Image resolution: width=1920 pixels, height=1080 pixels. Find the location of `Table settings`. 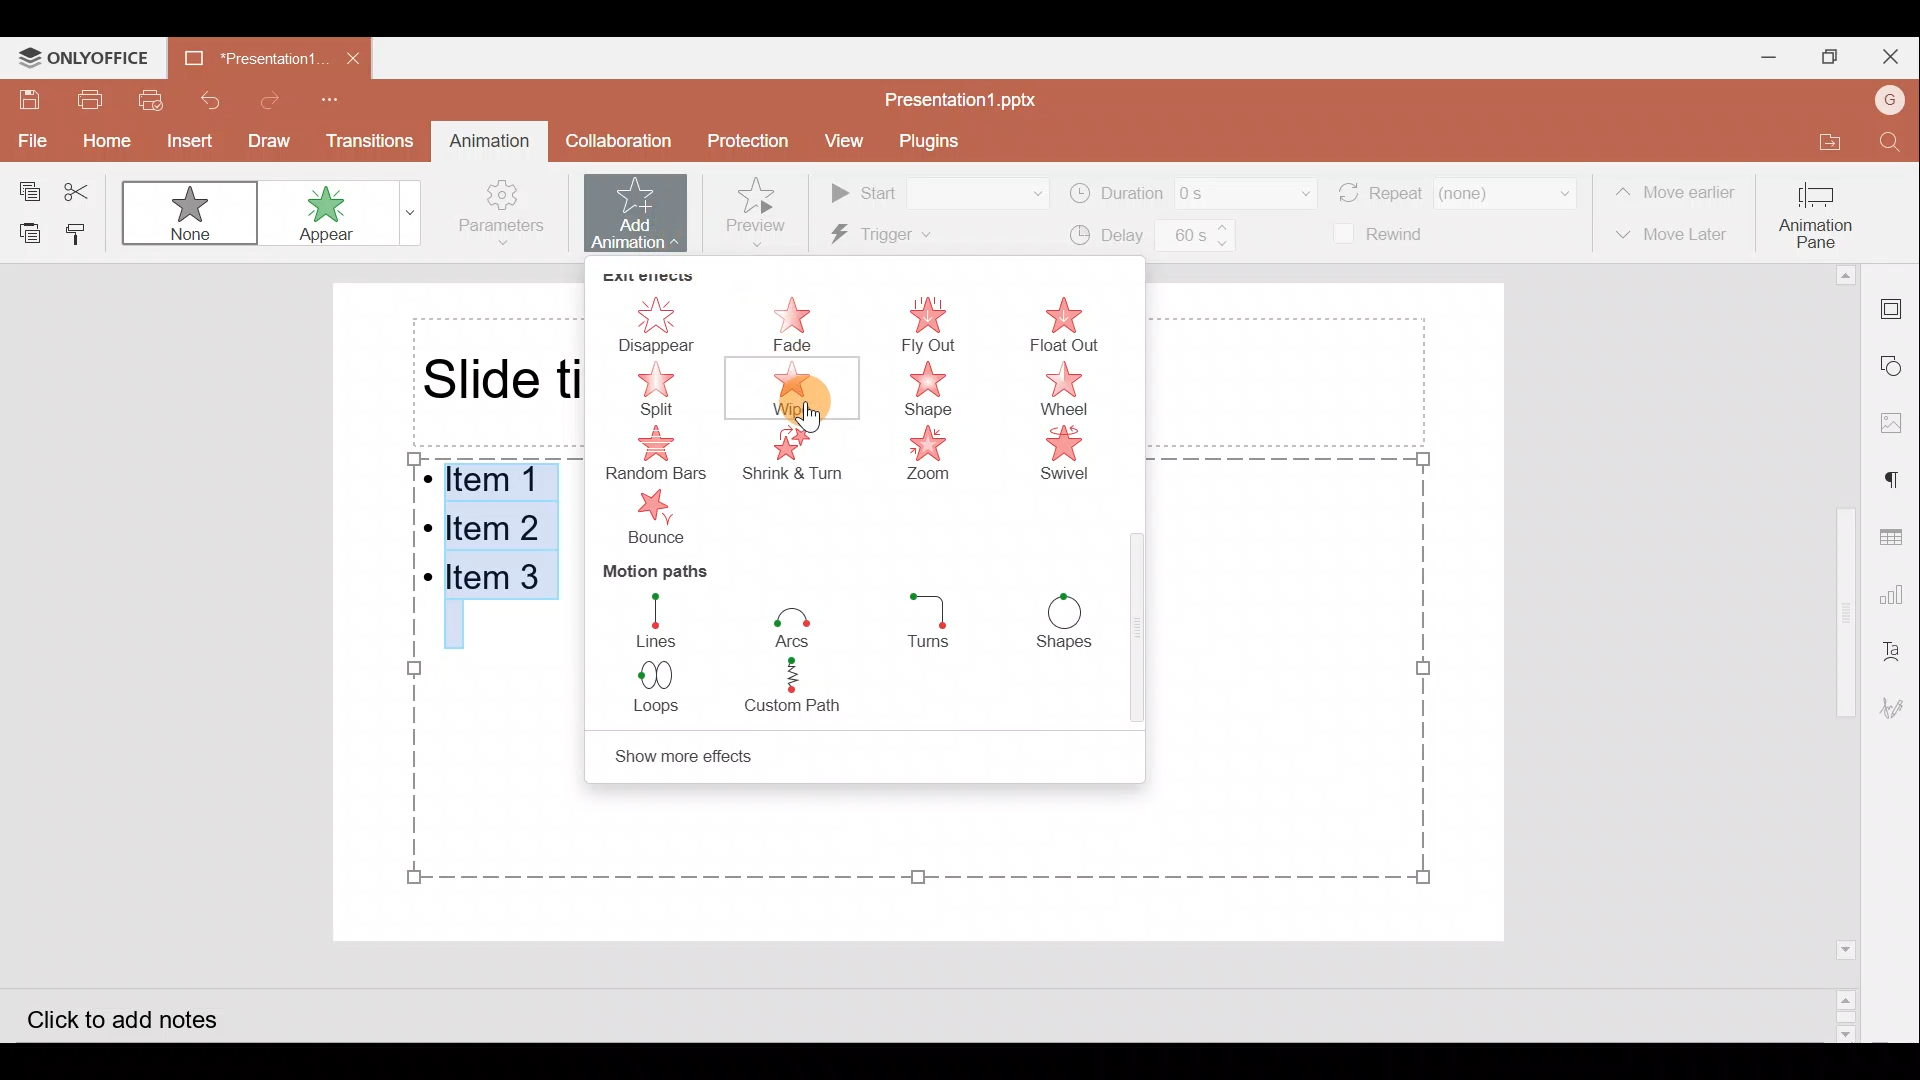

Table settings is located at coordinates (1898, 537).